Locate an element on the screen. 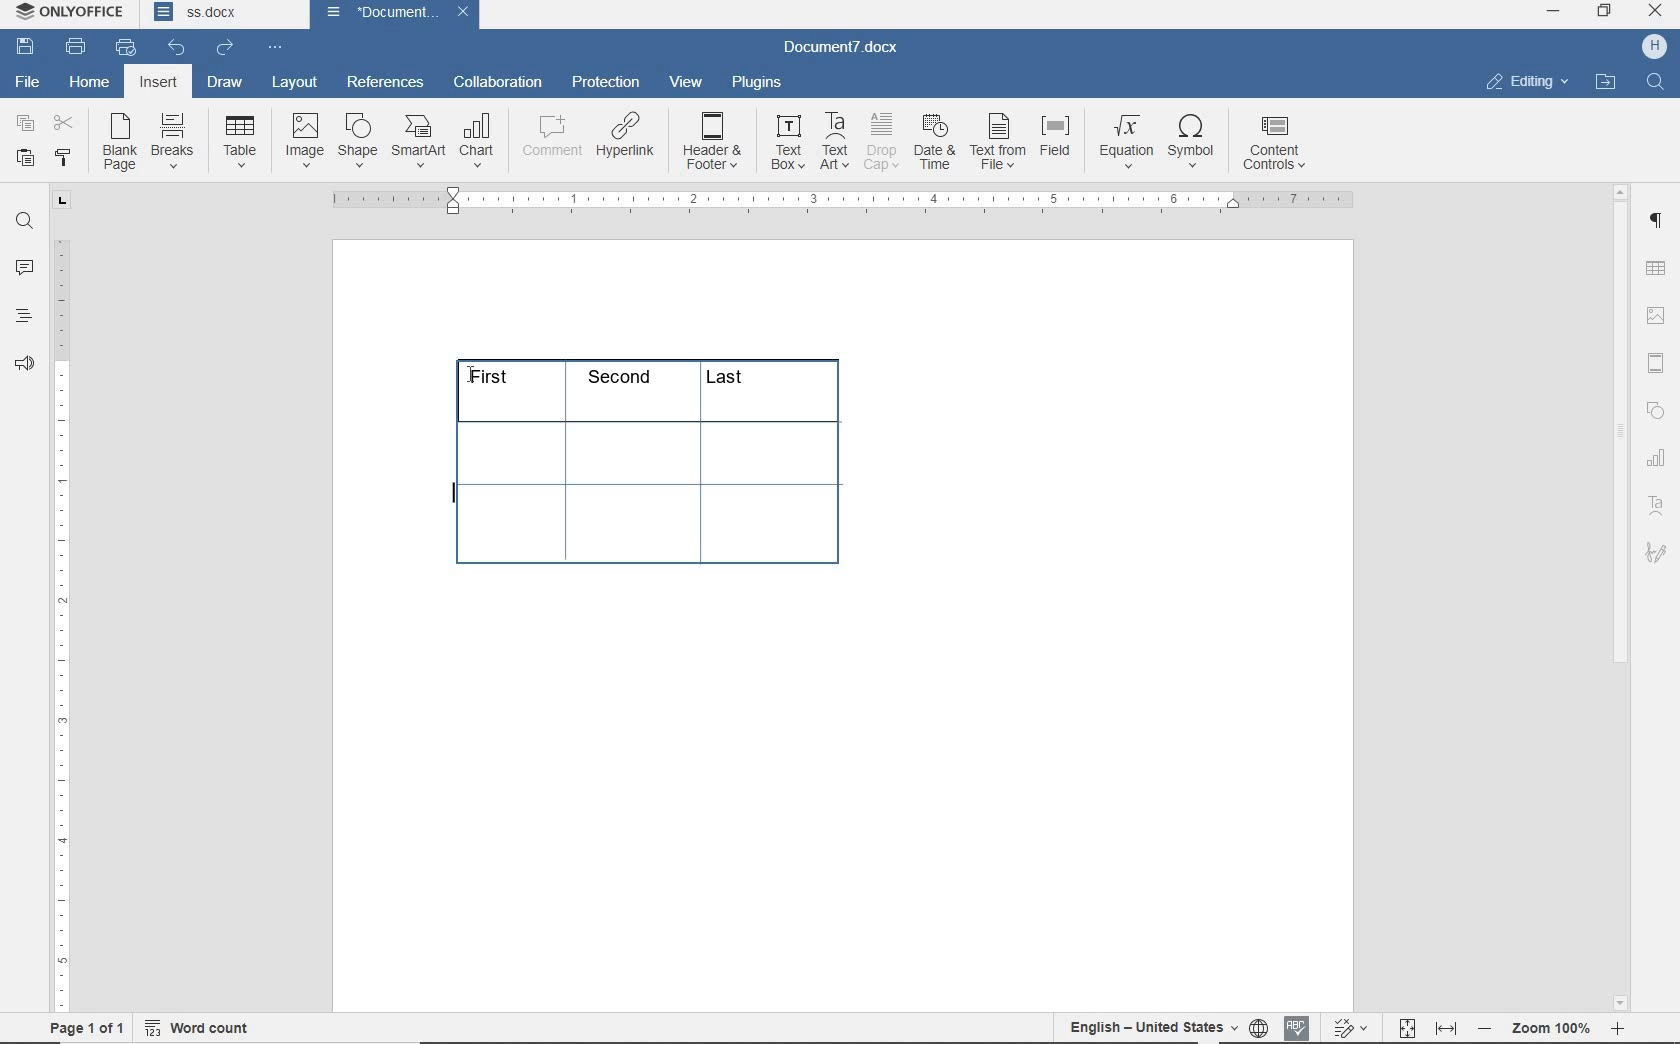 This screenshot has height=1044, width=1680. set document language is located at coordinates (1258, 1025).